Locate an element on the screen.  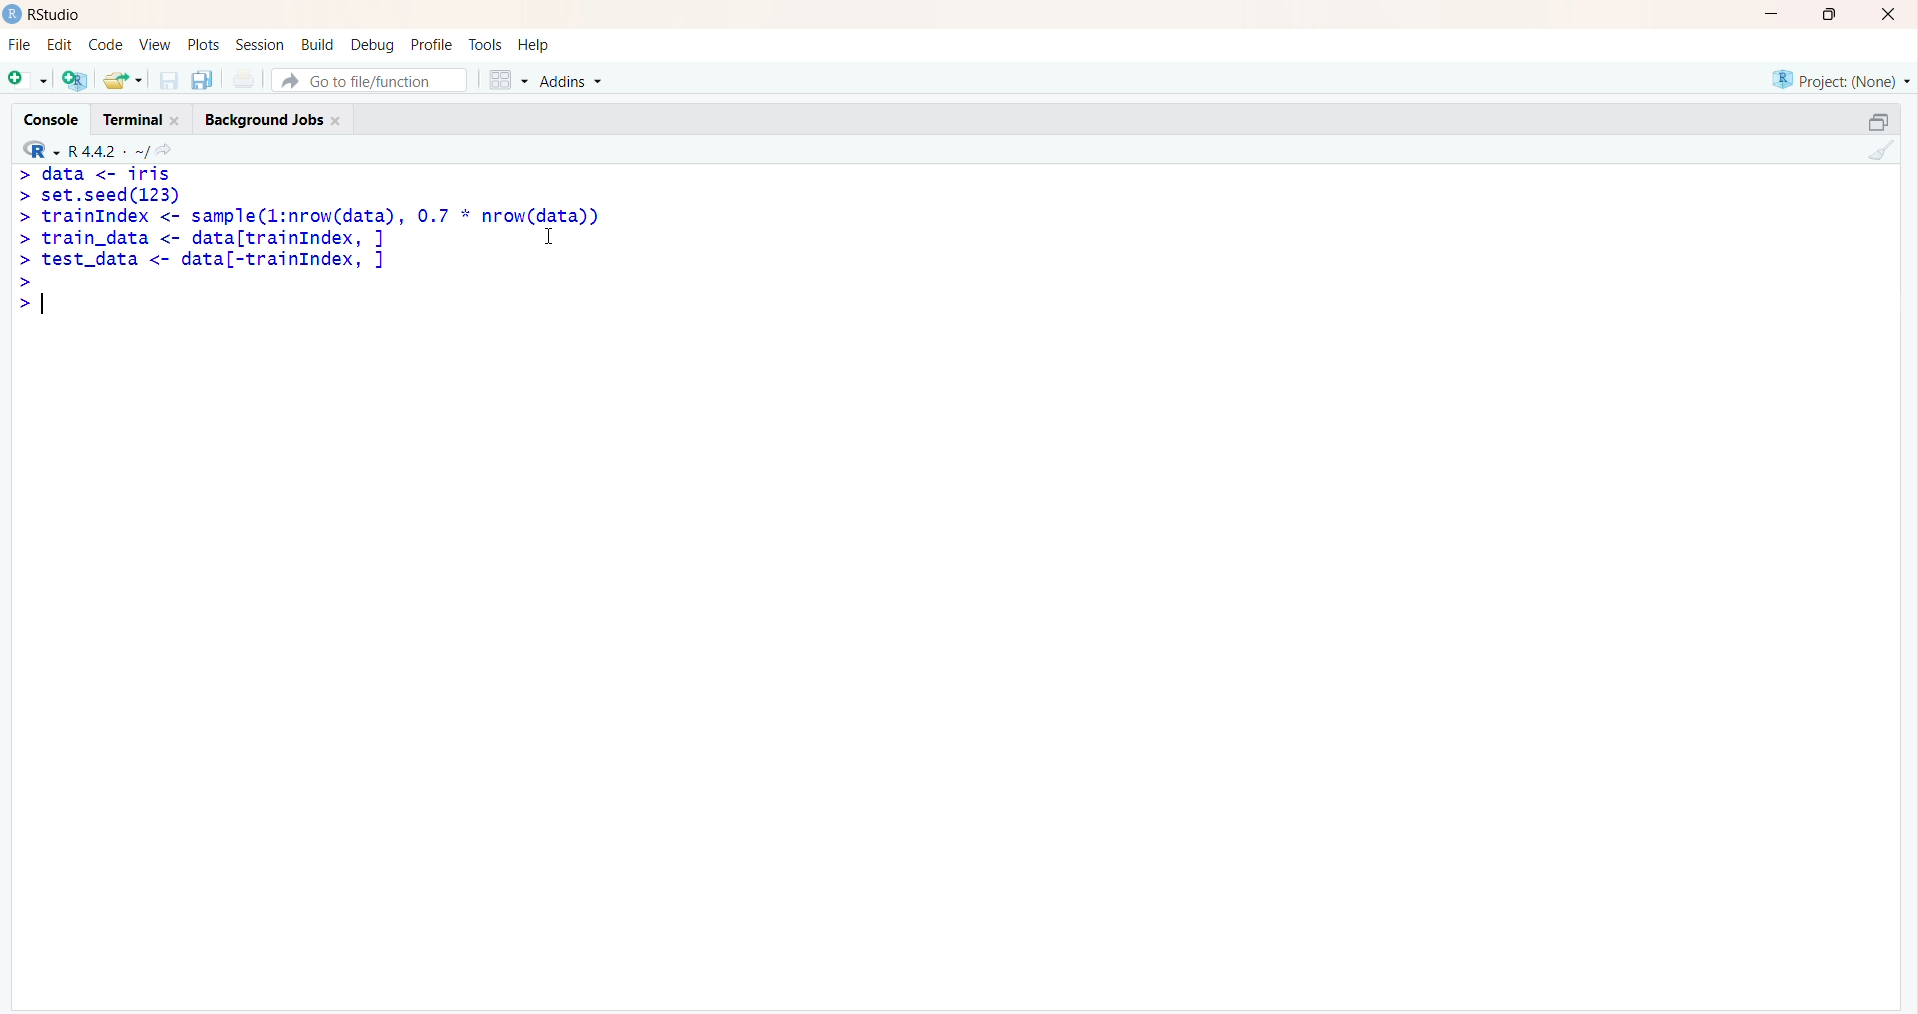
R.4.4.2. ~/ is located at coordinates (110, 148).